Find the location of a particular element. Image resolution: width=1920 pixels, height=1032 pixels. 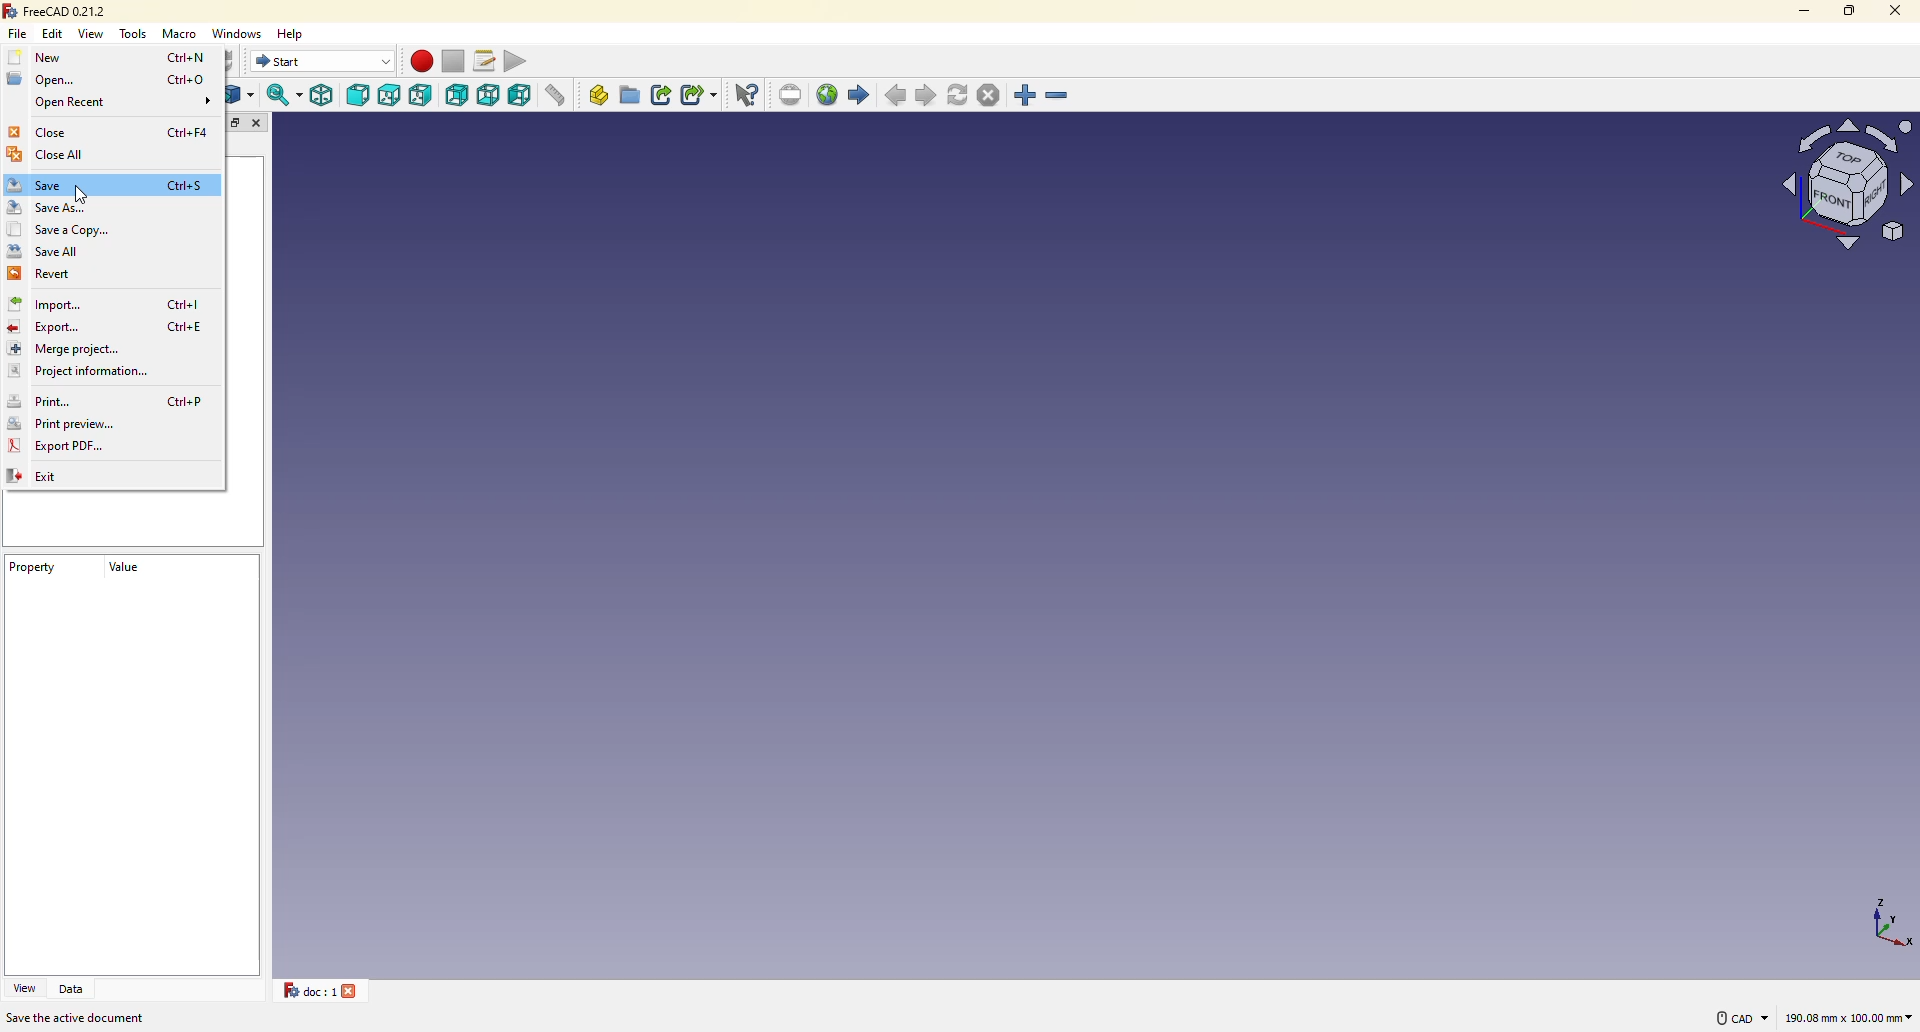

close is located at coordinates (41, 132).